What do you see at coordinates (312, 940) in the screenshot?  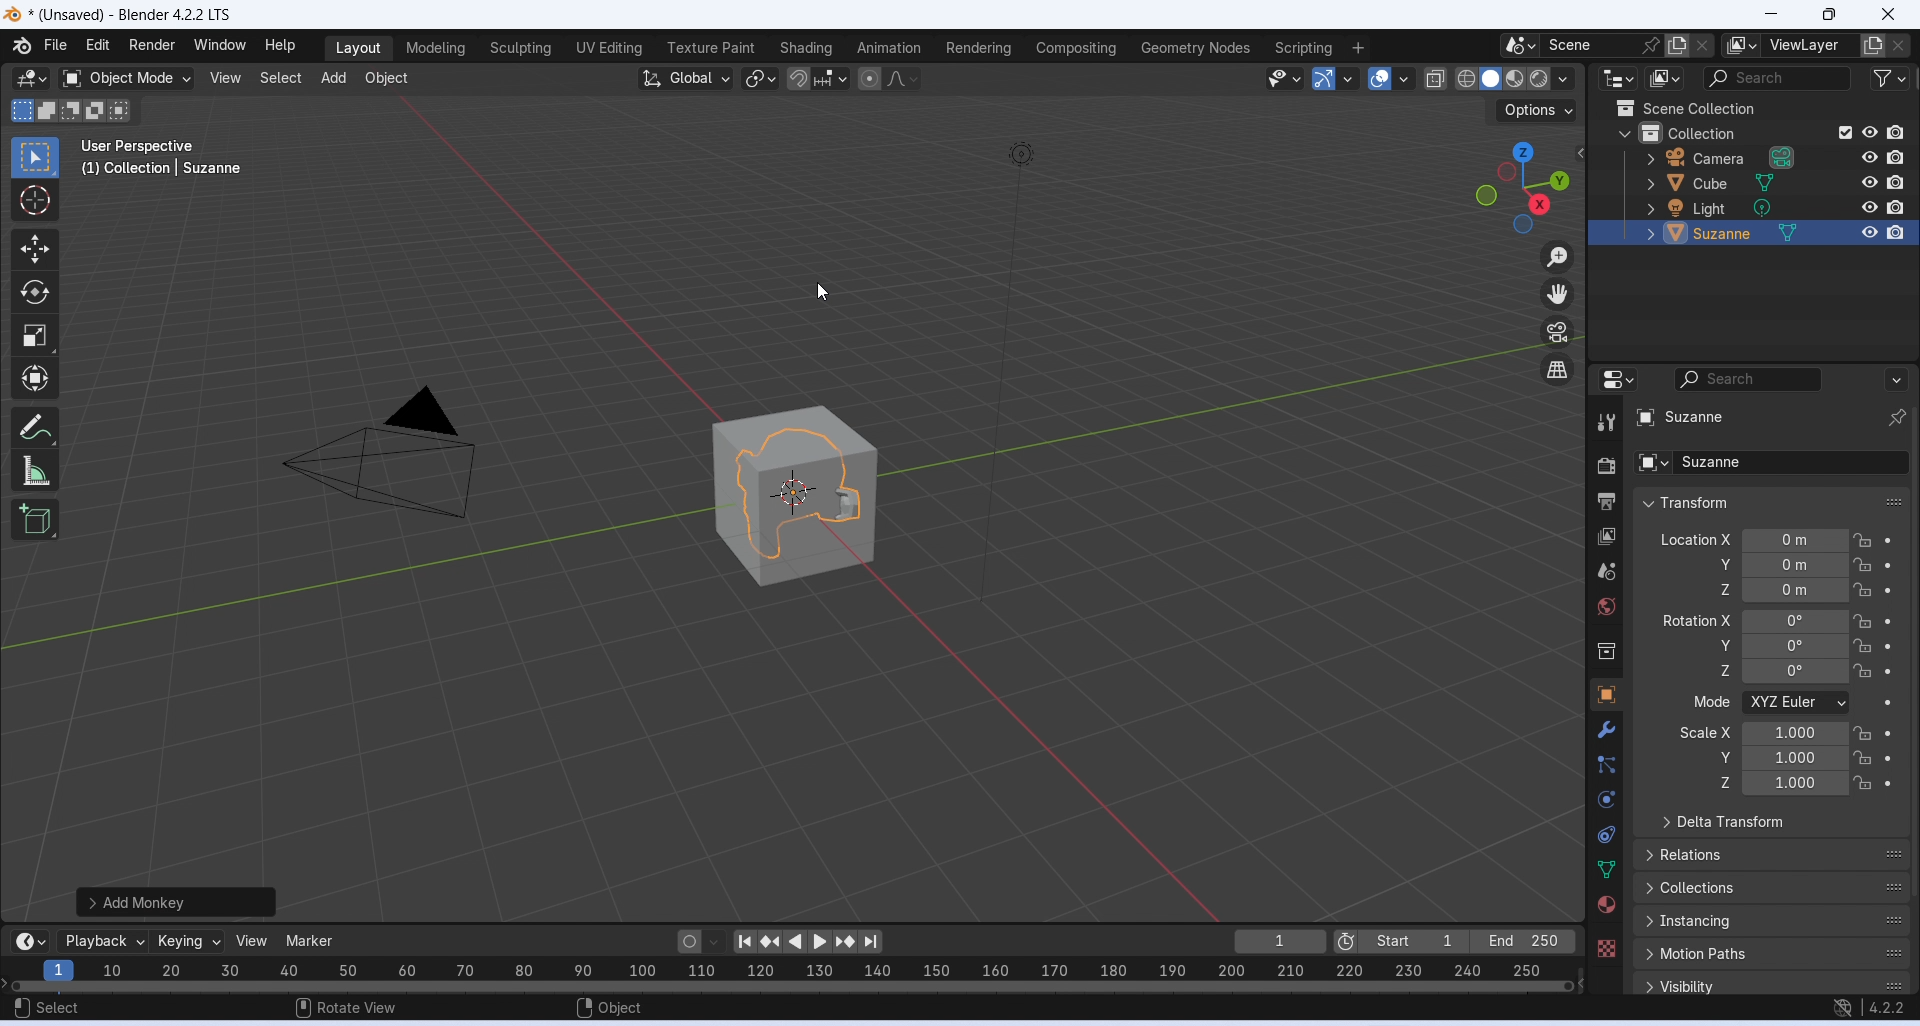 I see `marker` at bounding box center [312, 940].